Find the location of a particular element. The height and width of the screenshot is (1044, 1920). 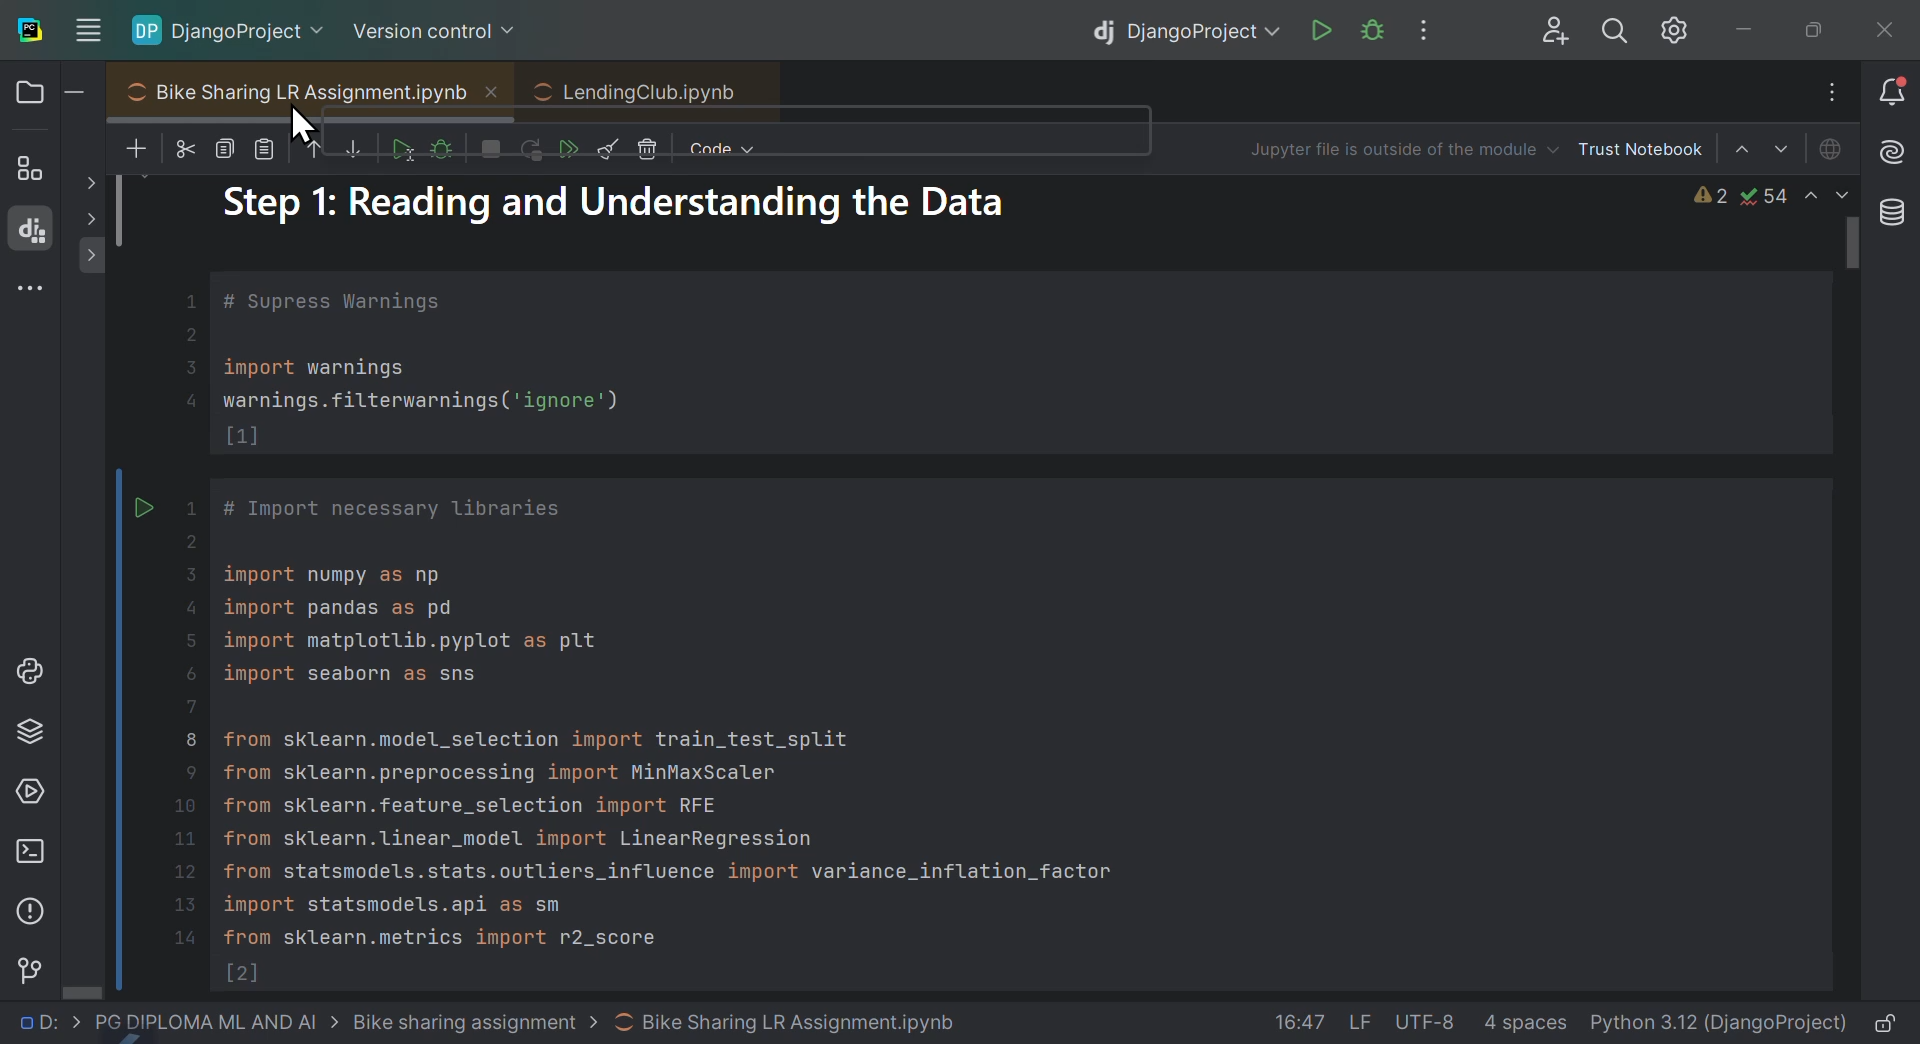

Run all is located at coordinates (575, 145).